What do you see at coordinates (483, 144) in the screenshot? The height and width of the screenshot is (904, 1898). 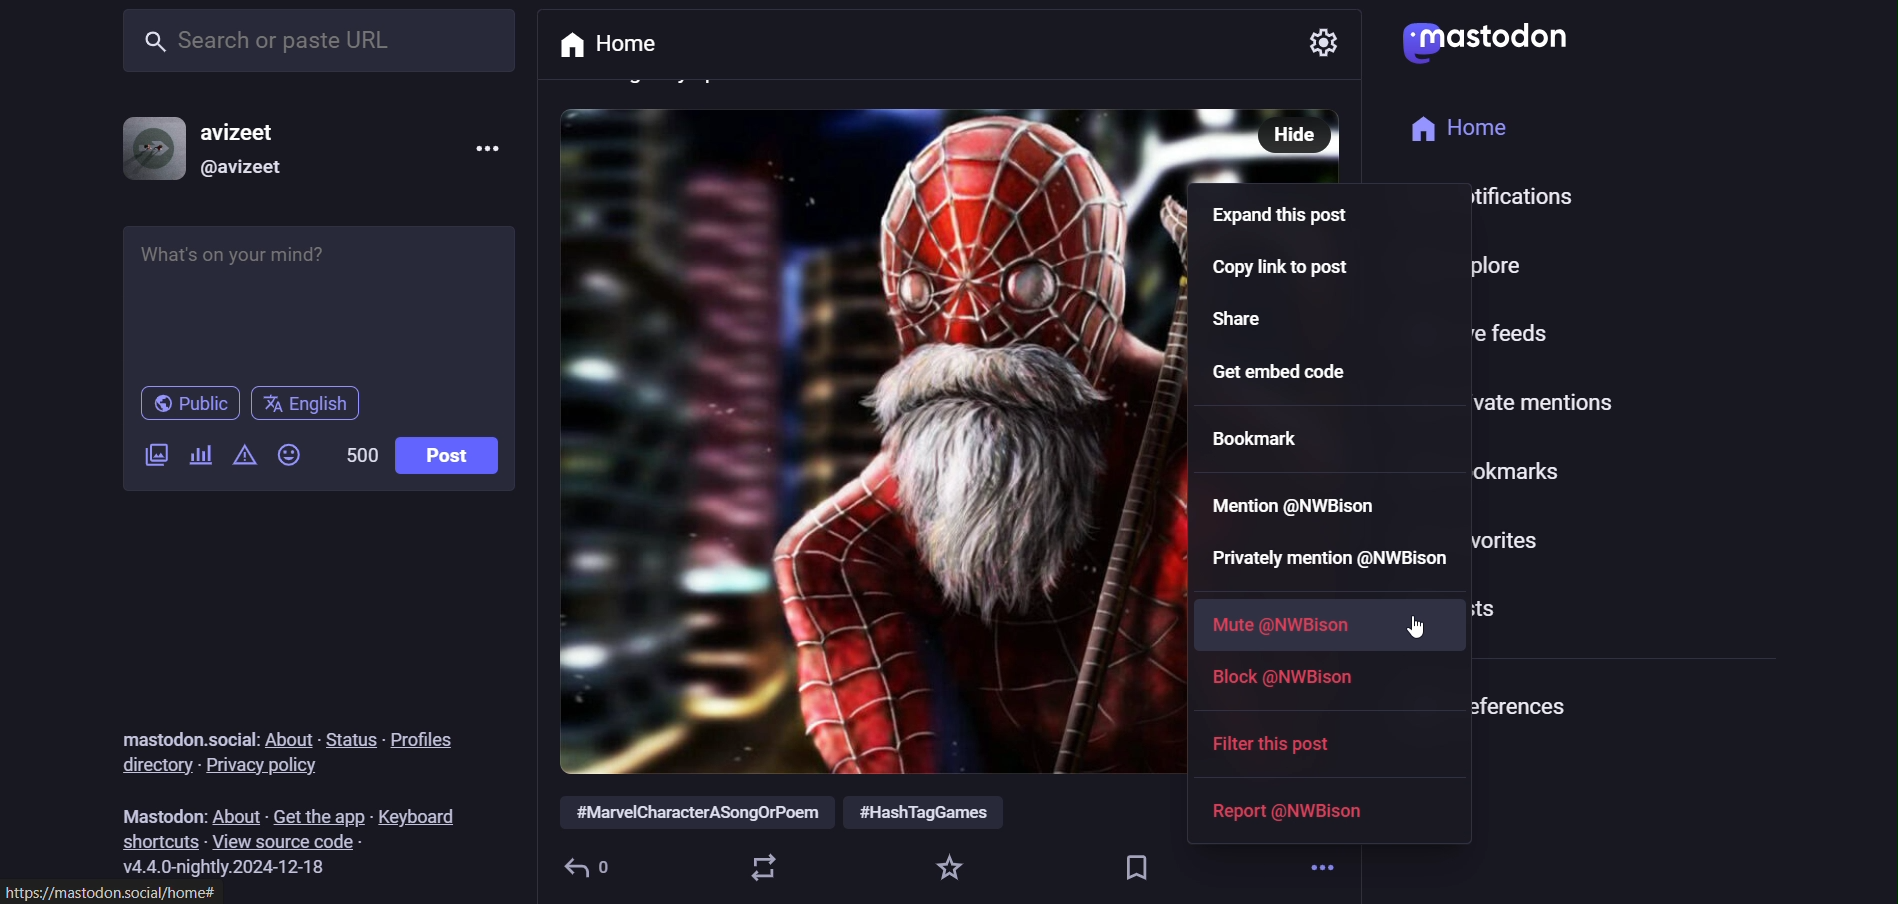 I see `menu` at bounding box center [483, 144].